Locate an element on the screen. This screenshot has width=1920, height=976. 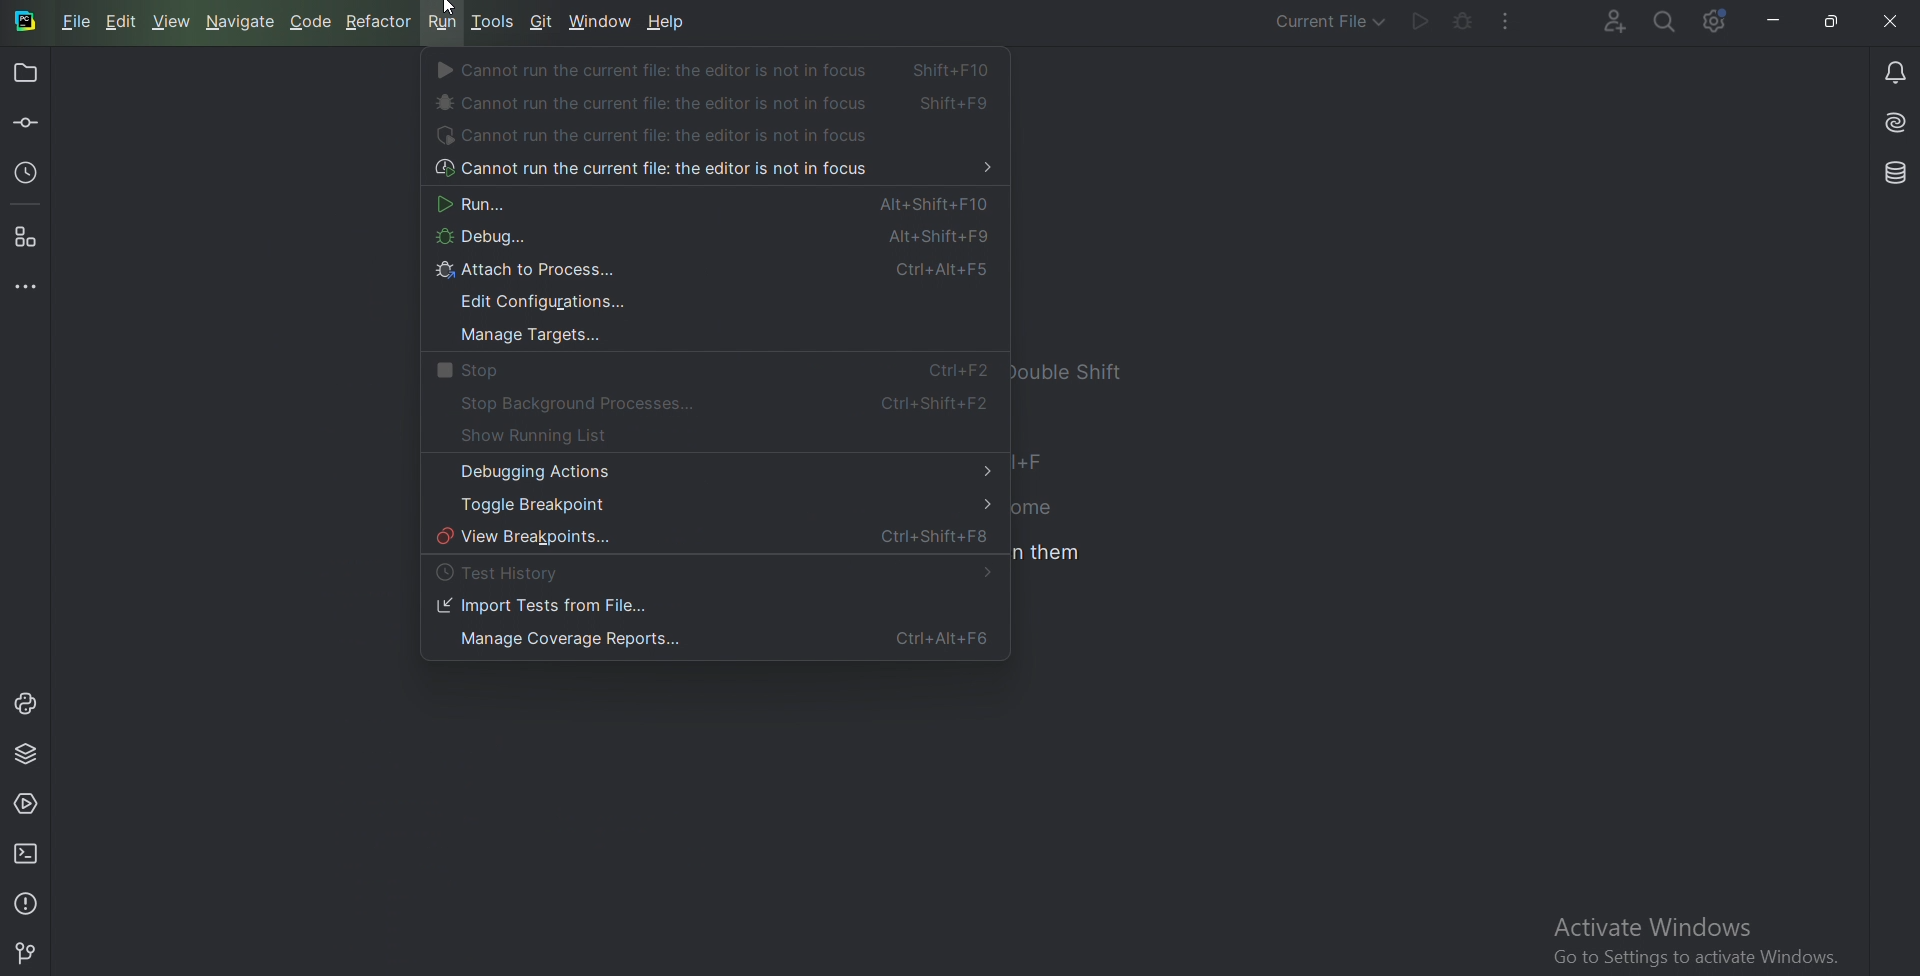
Cannot run the current file the editor is not in focus is located at coordinates (662, 137).